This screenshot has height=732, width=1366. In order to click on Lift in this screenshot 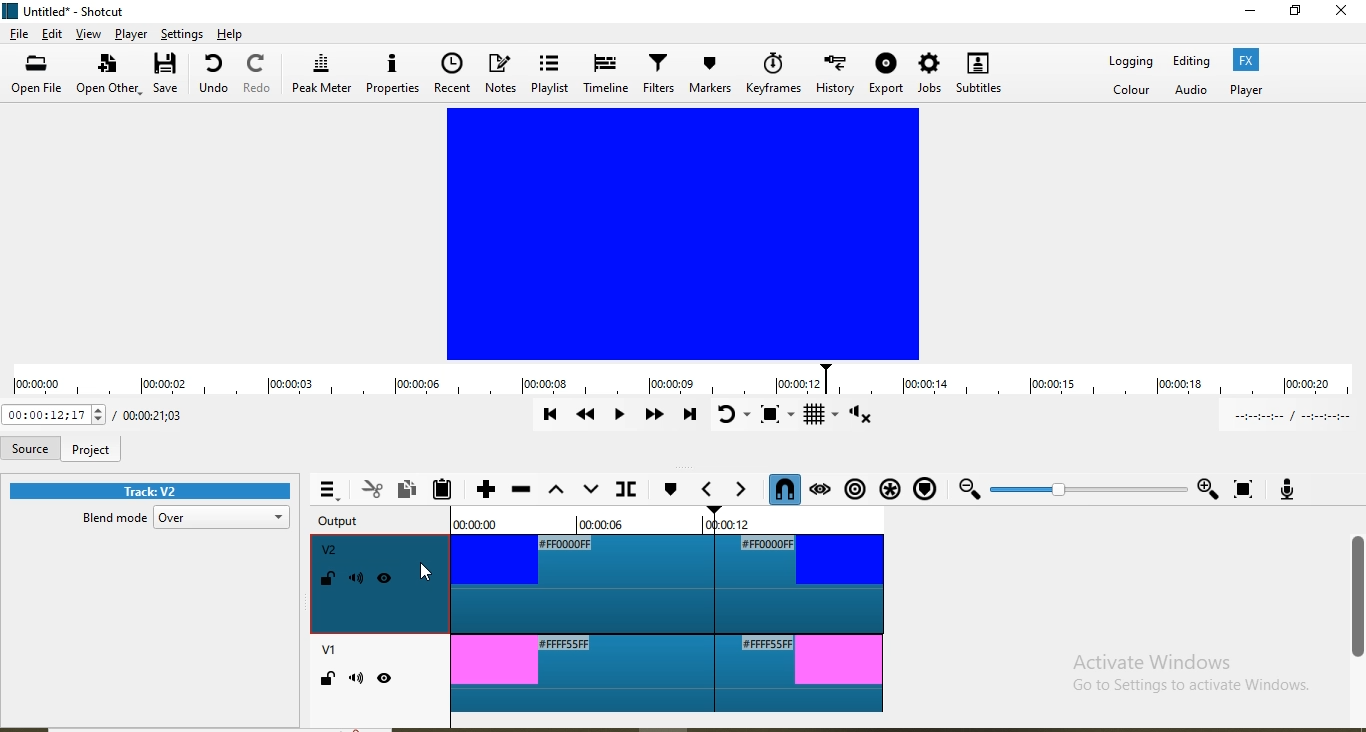, I will do `click(558, 492)`.